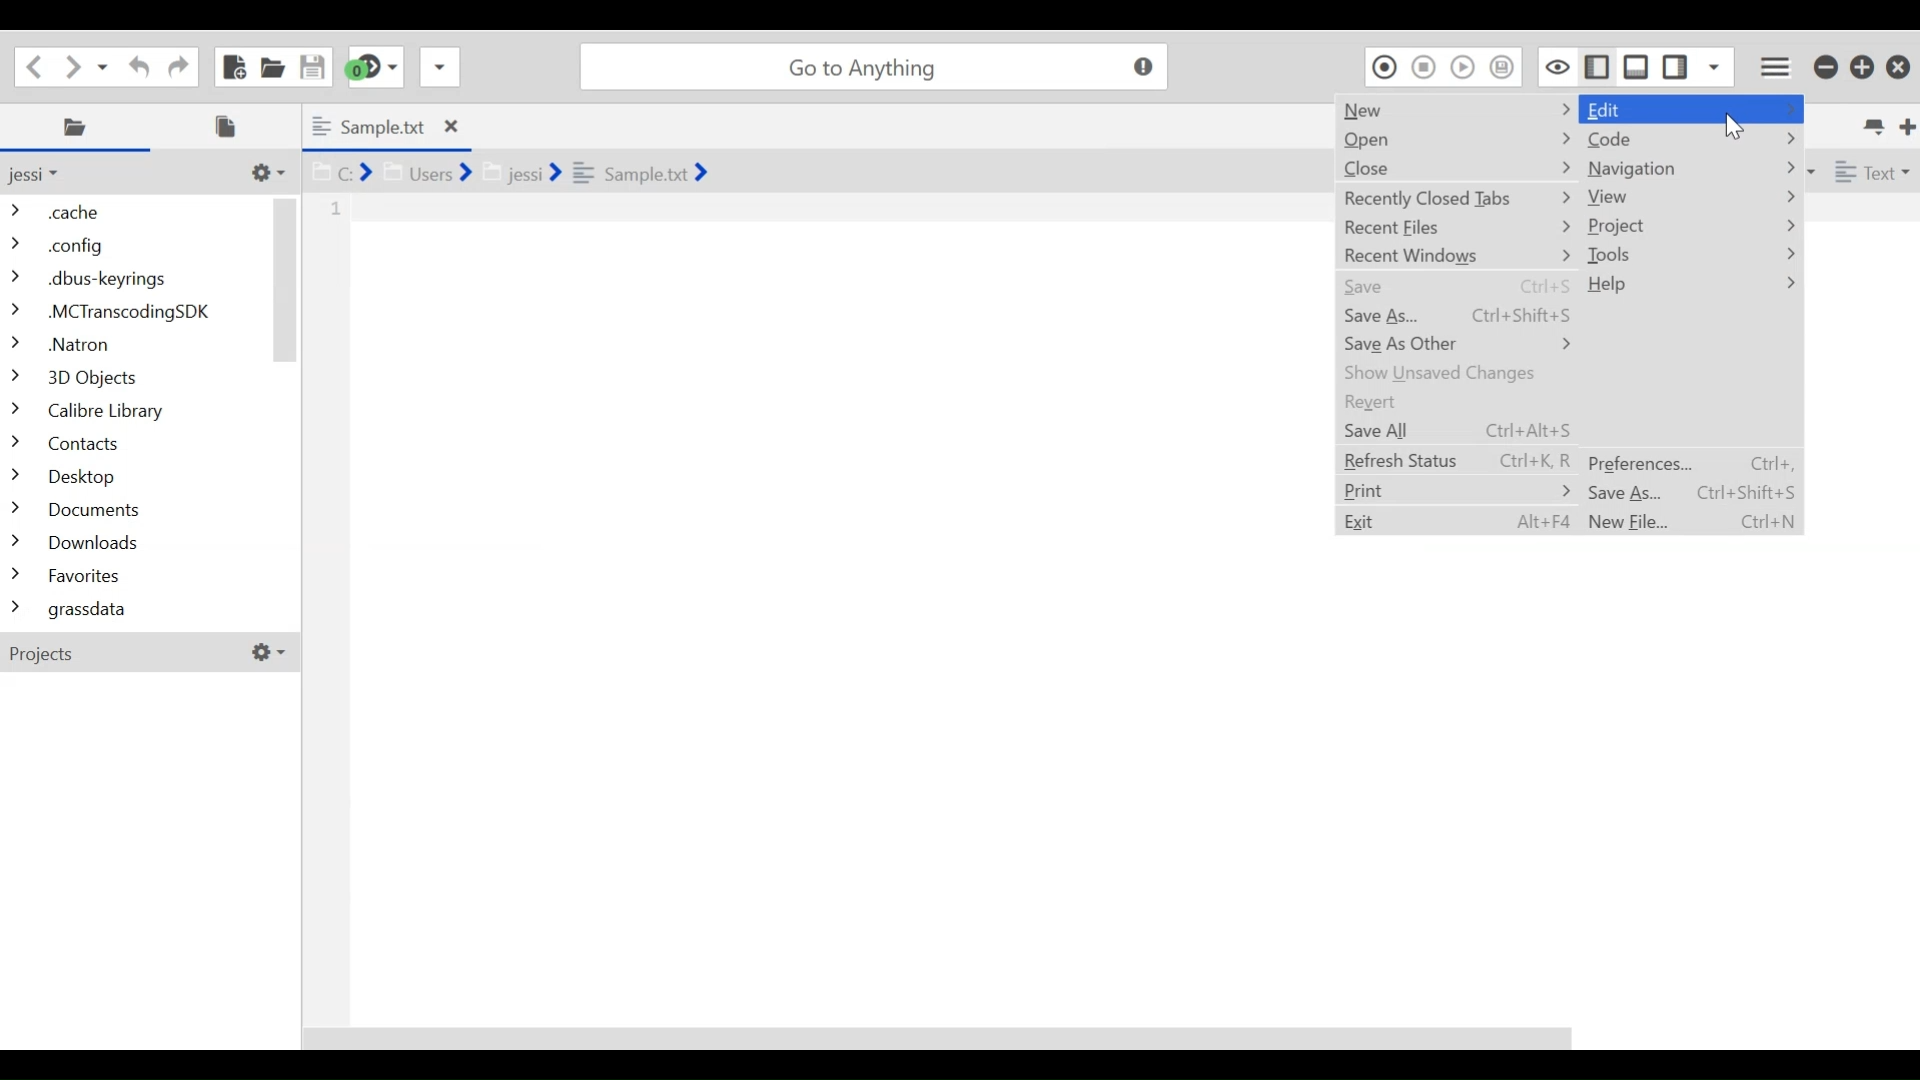 This screenshot has width=1920, height=1080. What do you see at coordinates (1869, 170) in the screenshot?
I see `File Type dropdown menu` at bounding box center [1869, 170].